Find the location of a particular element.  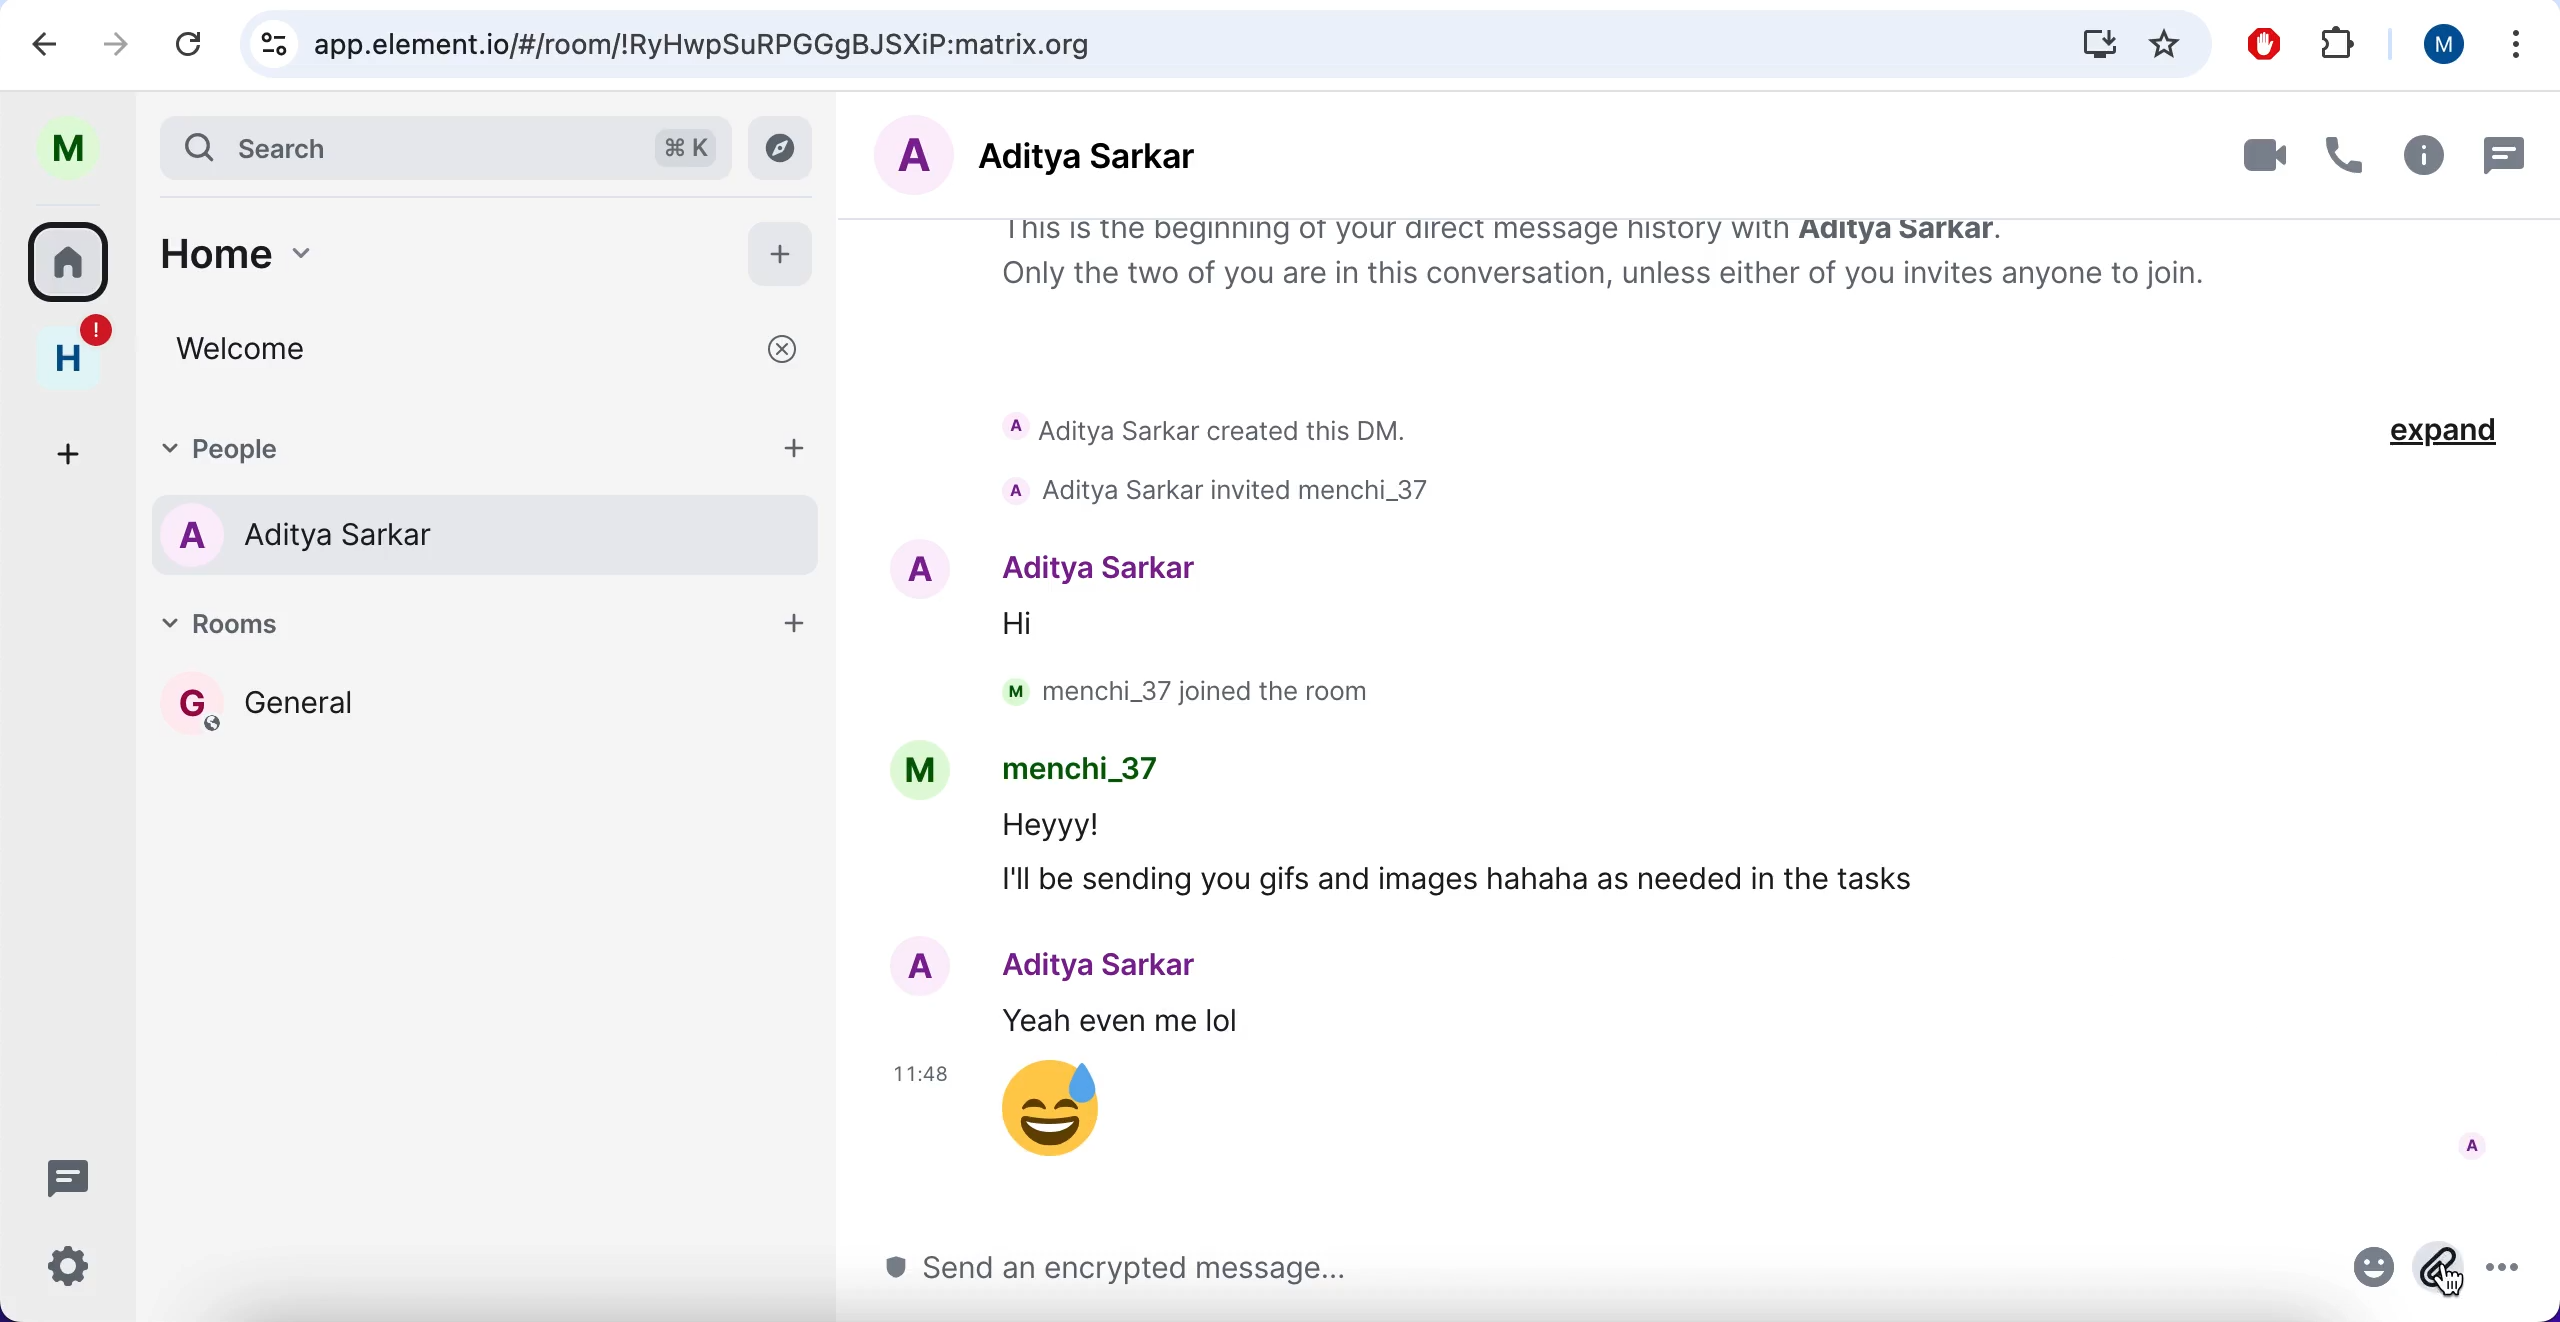

add people is located at coordinates (794, 449).